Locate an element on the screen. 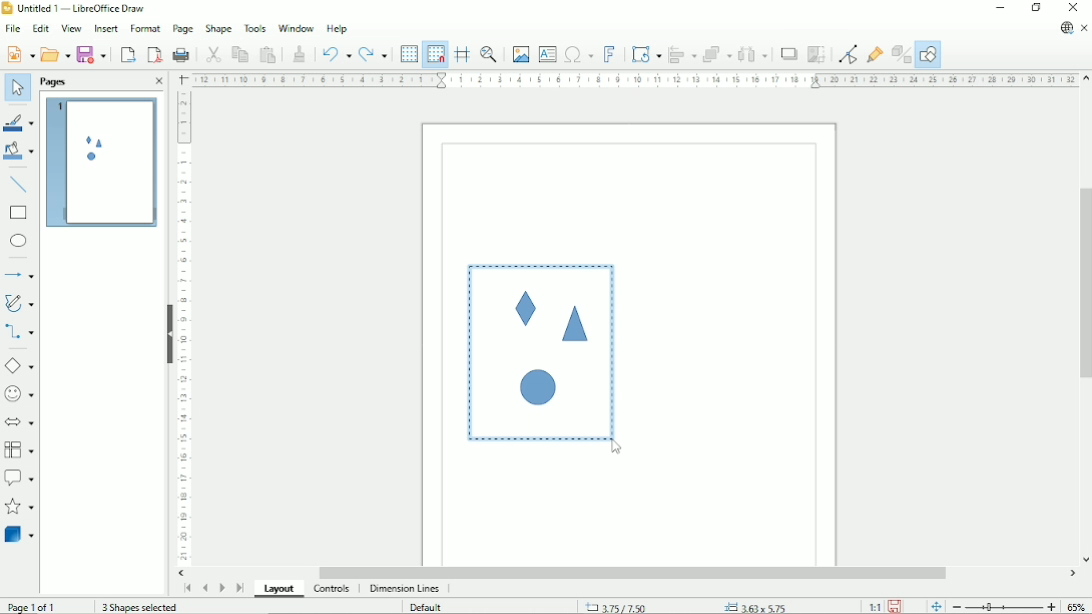 The height and width of the screenshot is (614, 1092). Basic shapes  is located at coordinates (19, 365).